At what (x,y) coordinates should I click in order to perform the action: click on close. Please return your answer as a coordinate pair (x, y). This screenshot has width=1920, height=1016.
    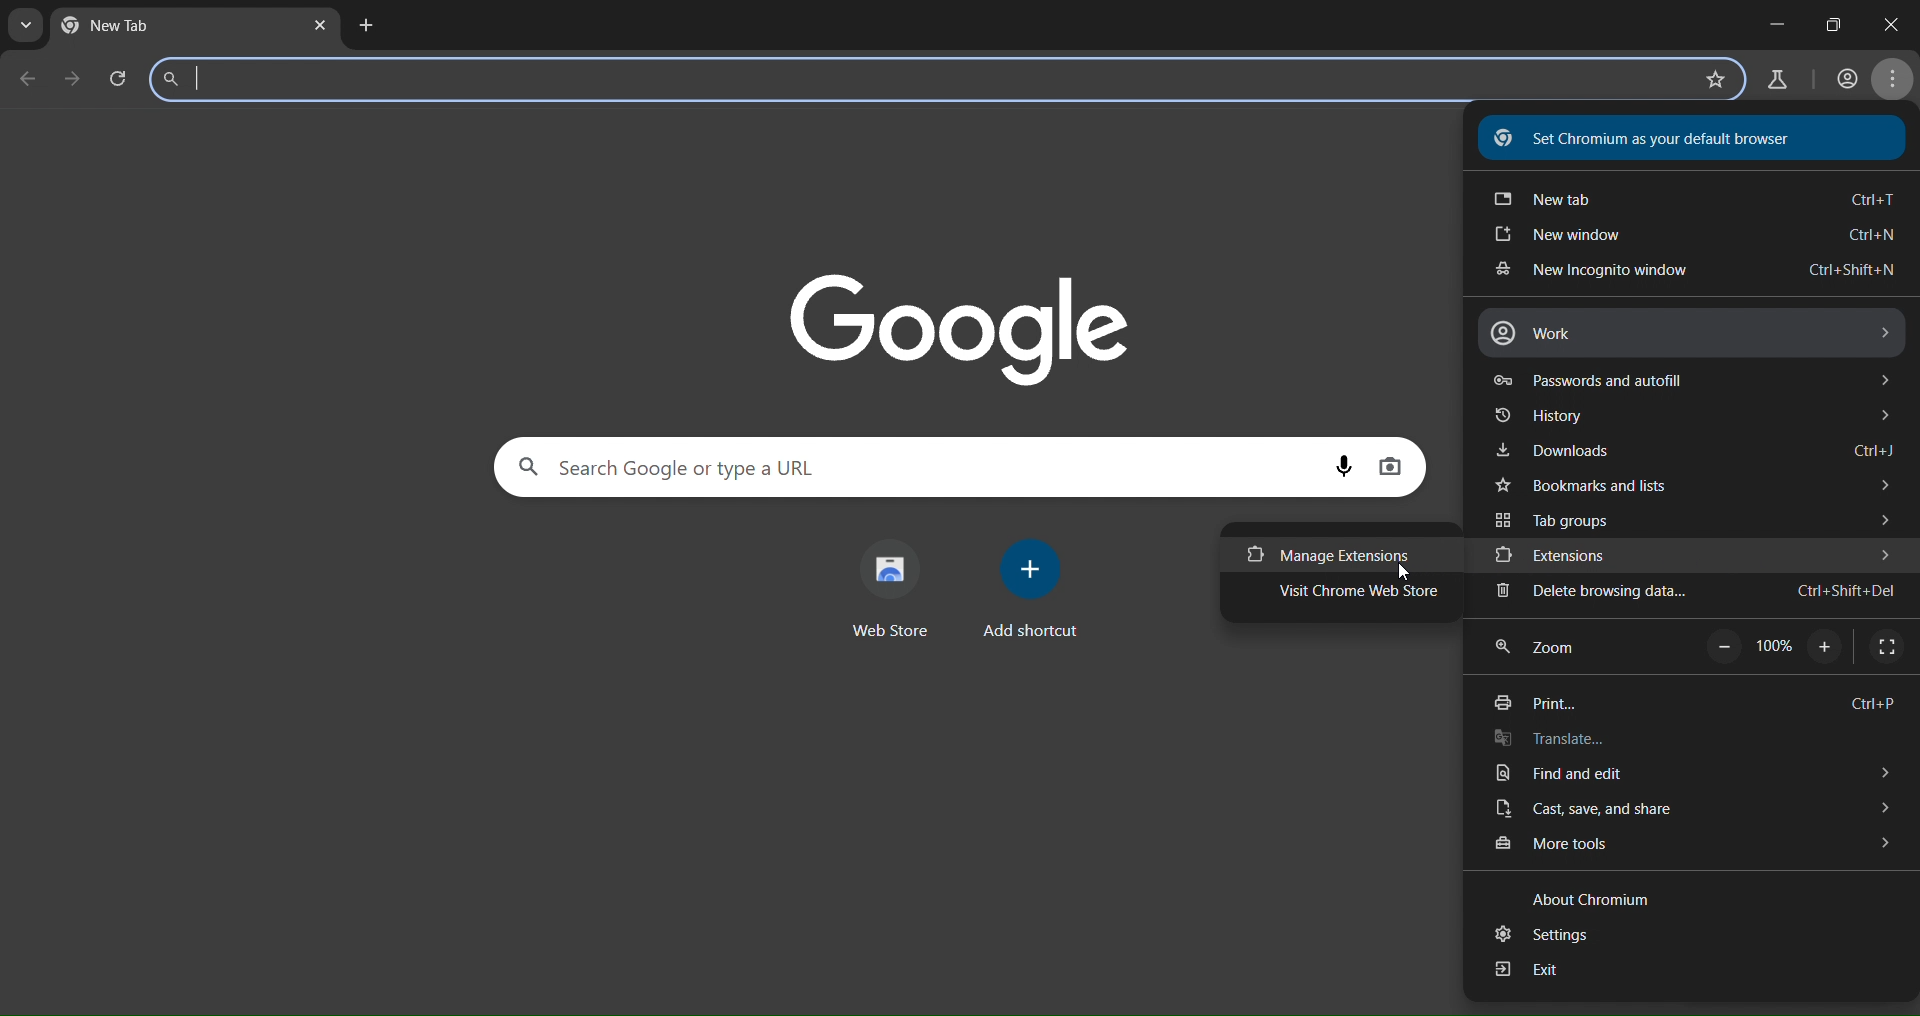
    Looking at the image, I should click on (1898, 18).